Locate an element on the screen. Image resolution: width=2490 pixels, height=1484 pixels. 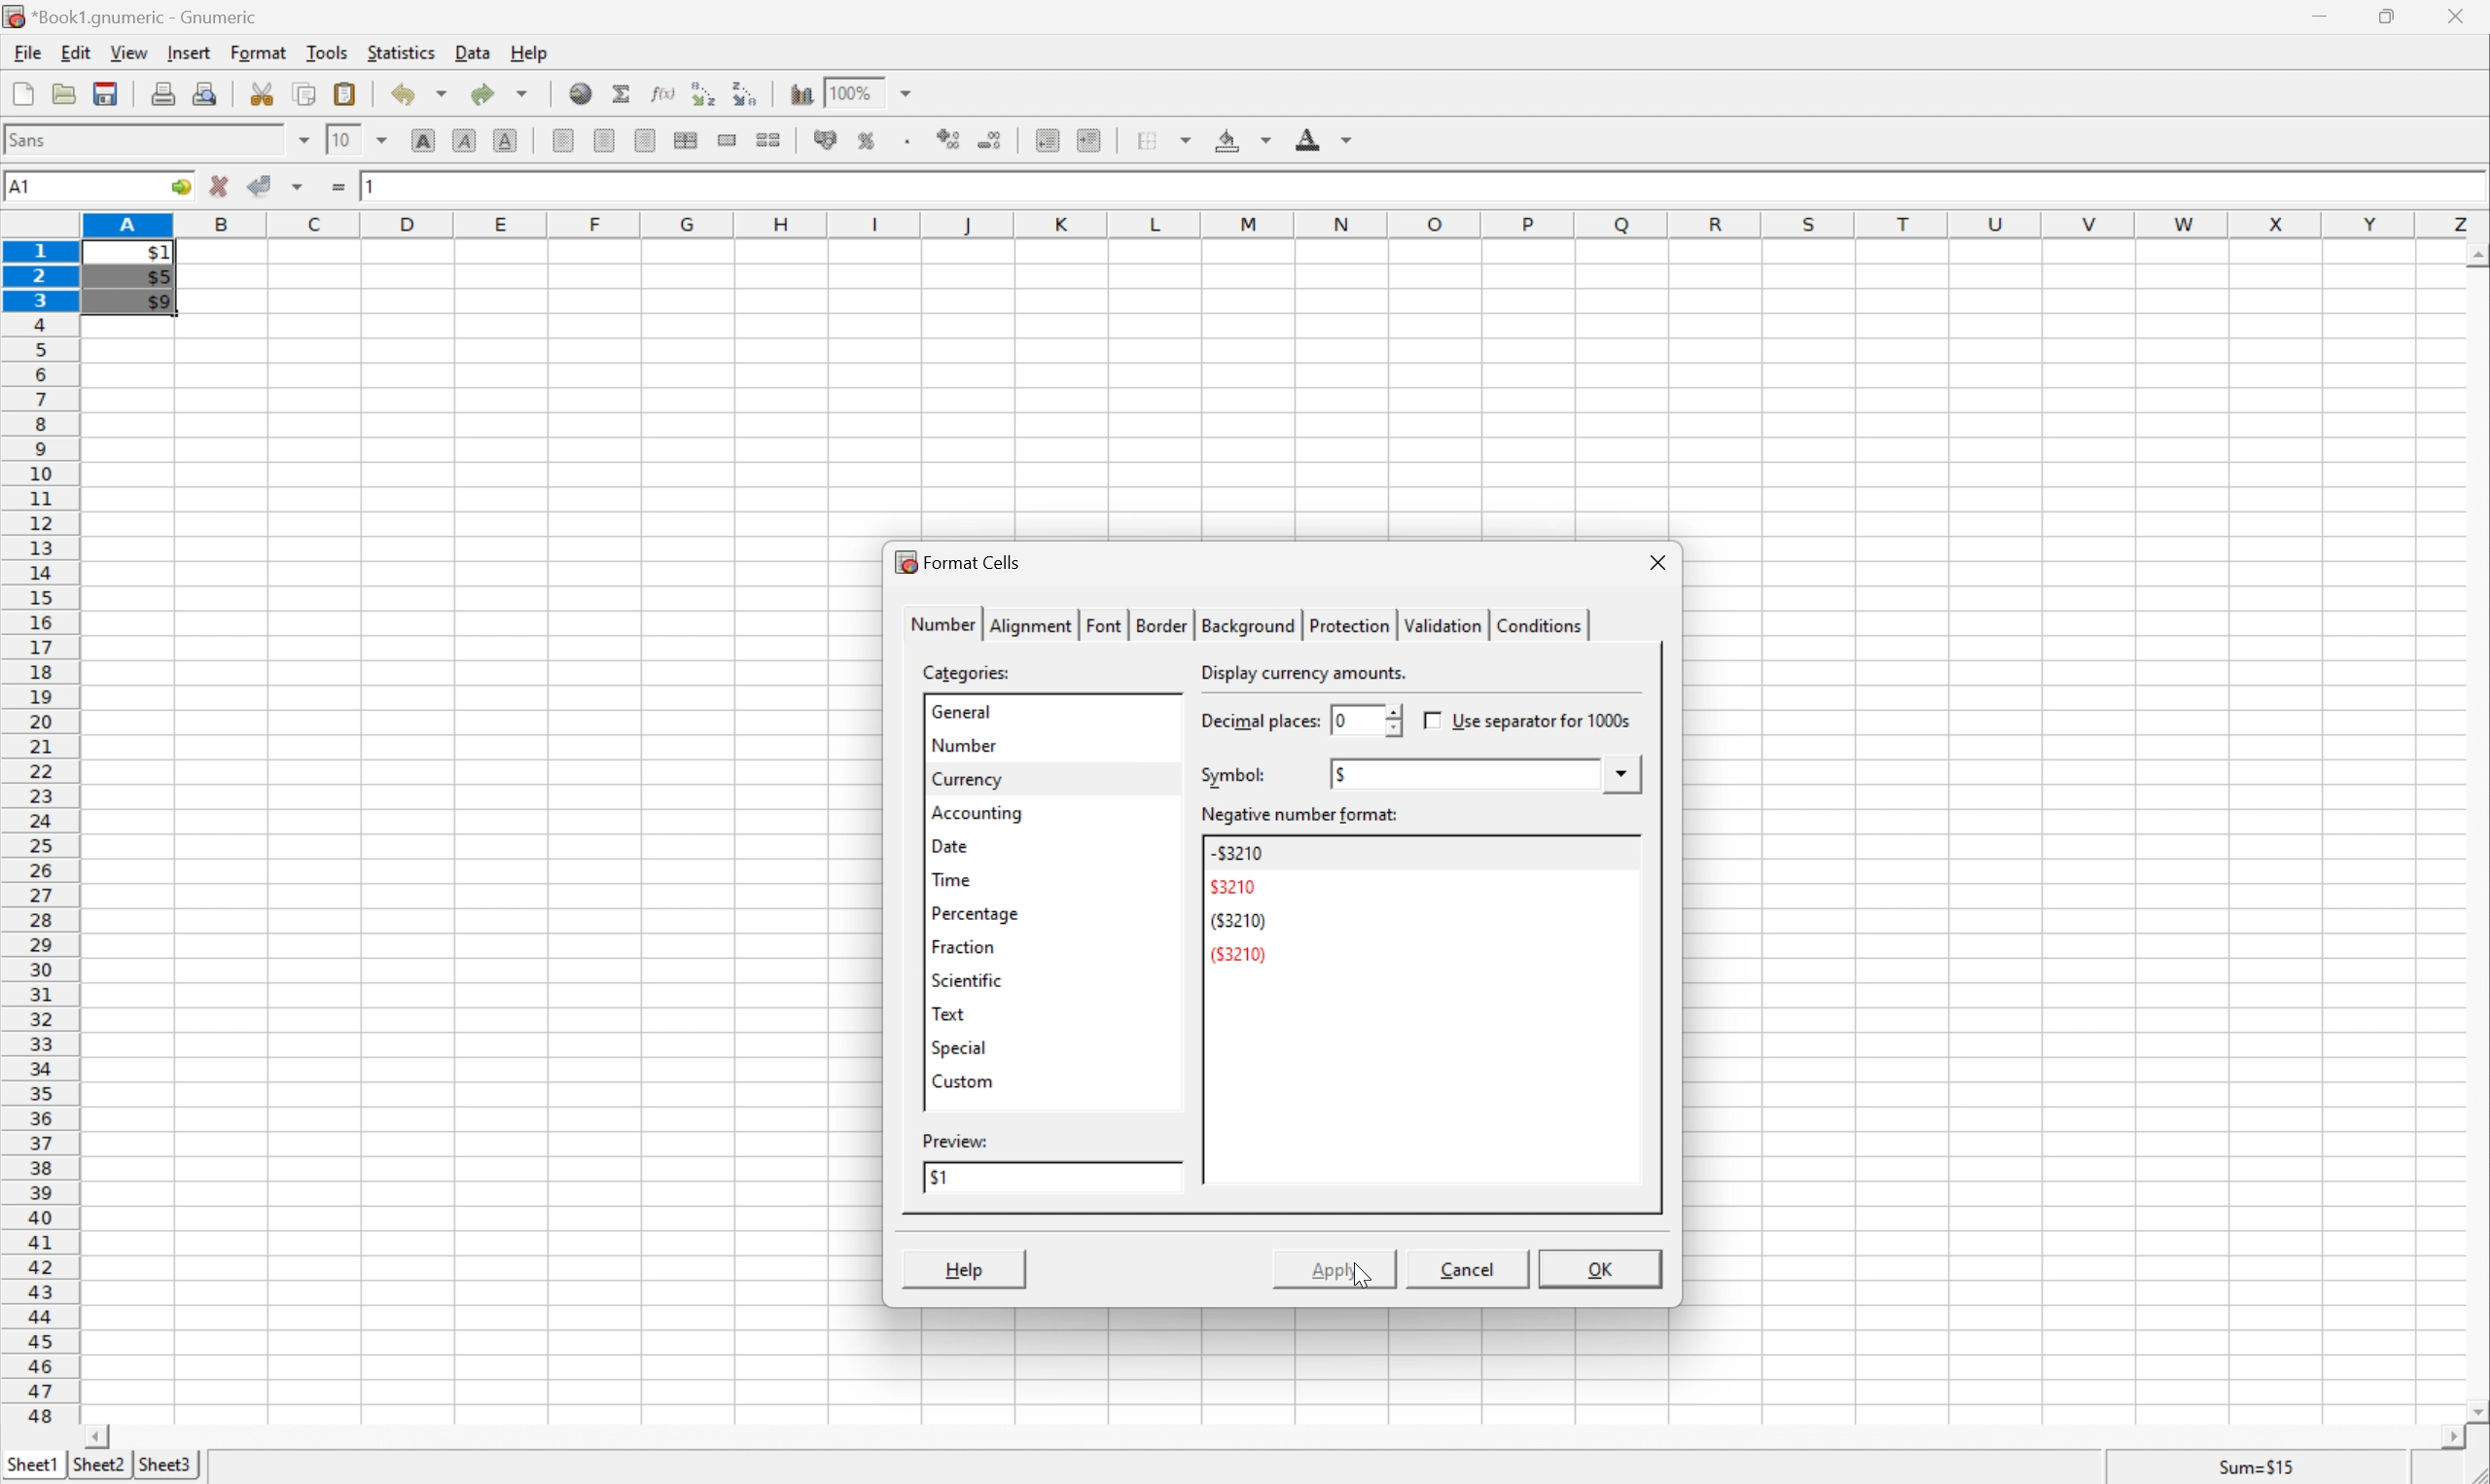
Sort the selected region in ascending order based on the first column selected is located at coordinates (705, 92).